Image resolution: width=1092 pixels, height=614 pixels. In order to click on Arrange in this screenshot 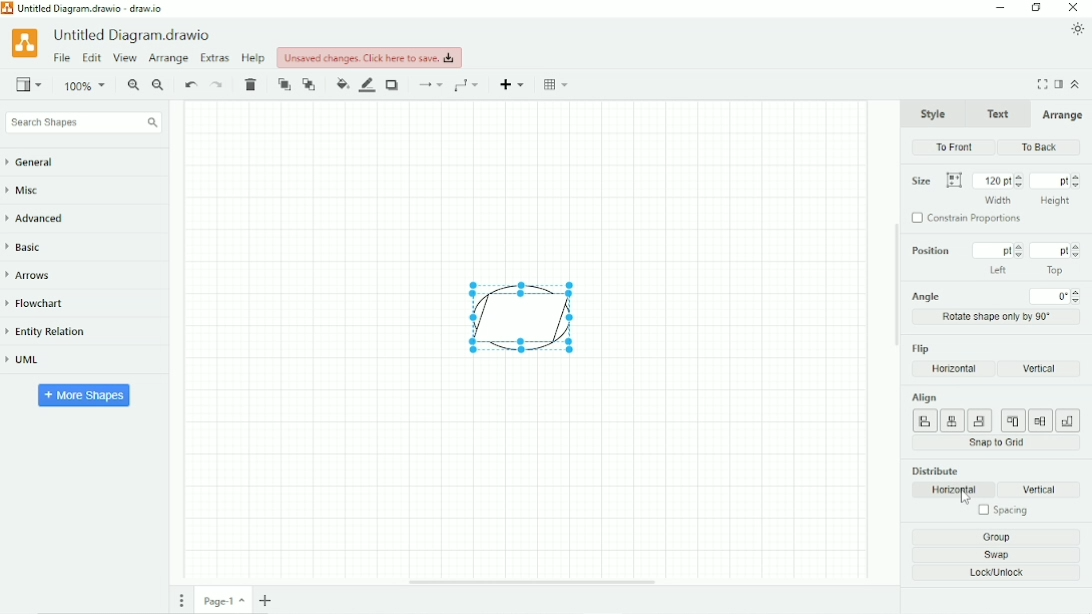, I will do `click(1061, 115)`.